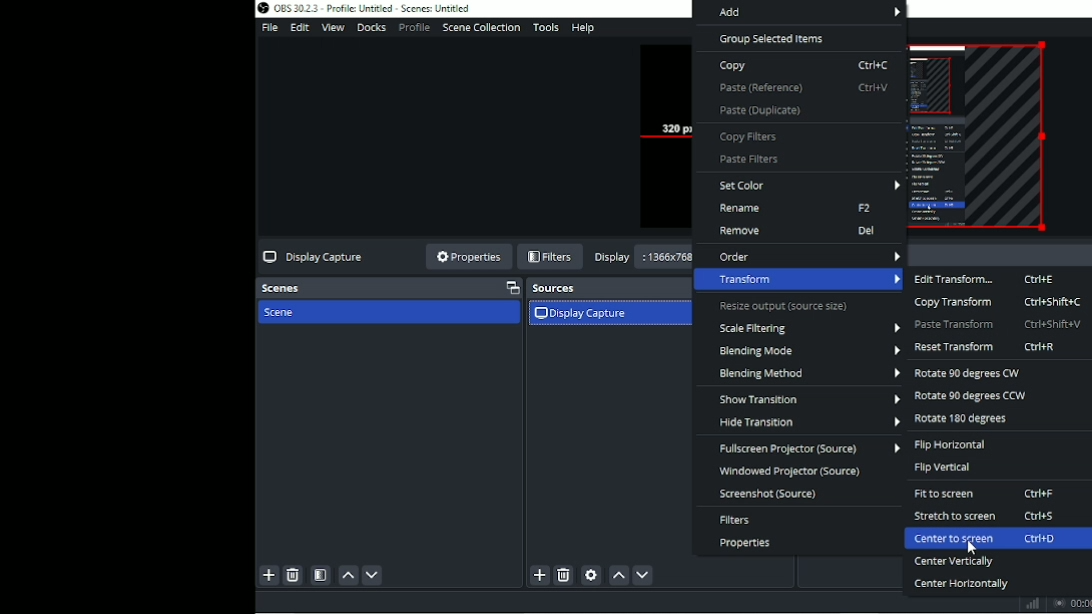  Describe the element at coordinates (1000, 324) in the screenshot. I see `Paste transform` at that location.